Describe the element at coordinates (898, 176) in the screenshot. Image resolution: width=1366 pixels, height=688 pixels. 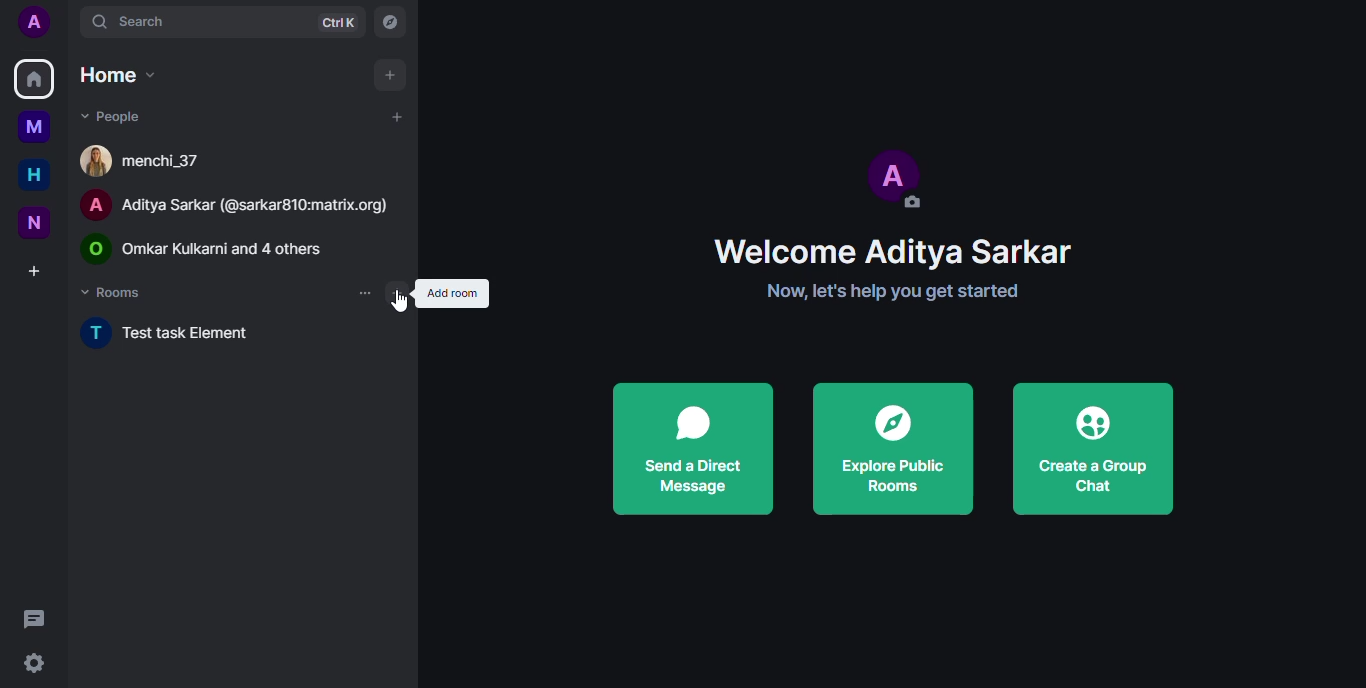
I see `profile` at that location.